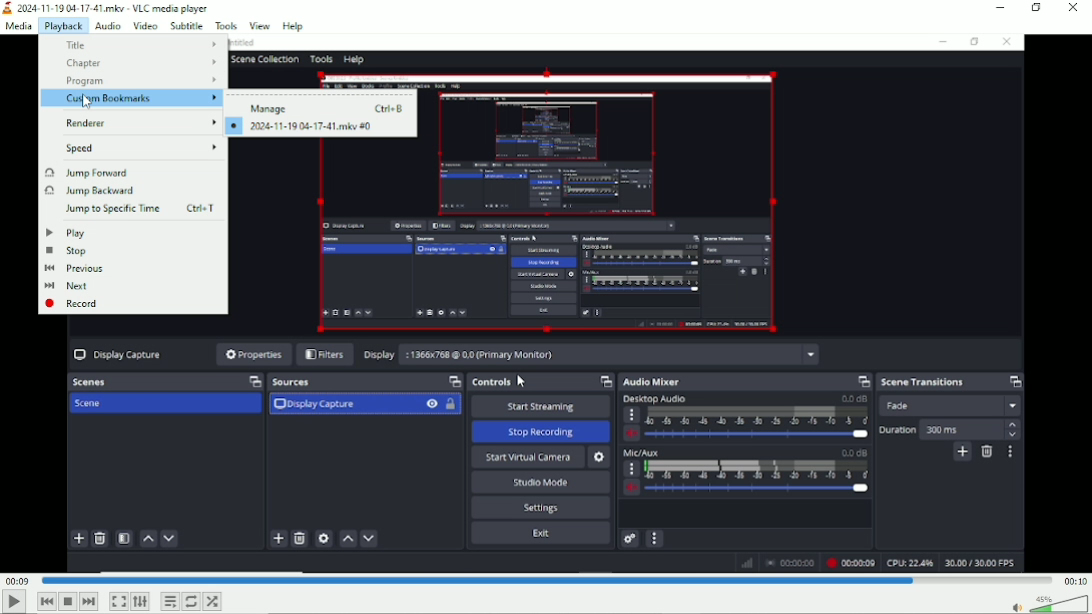 Image resolution: width=1092 pixels, height=614 pixels. What do you see at coordinates (107, 25) in the screenshot?
I see `Audio` at bounding box center [107, 25].